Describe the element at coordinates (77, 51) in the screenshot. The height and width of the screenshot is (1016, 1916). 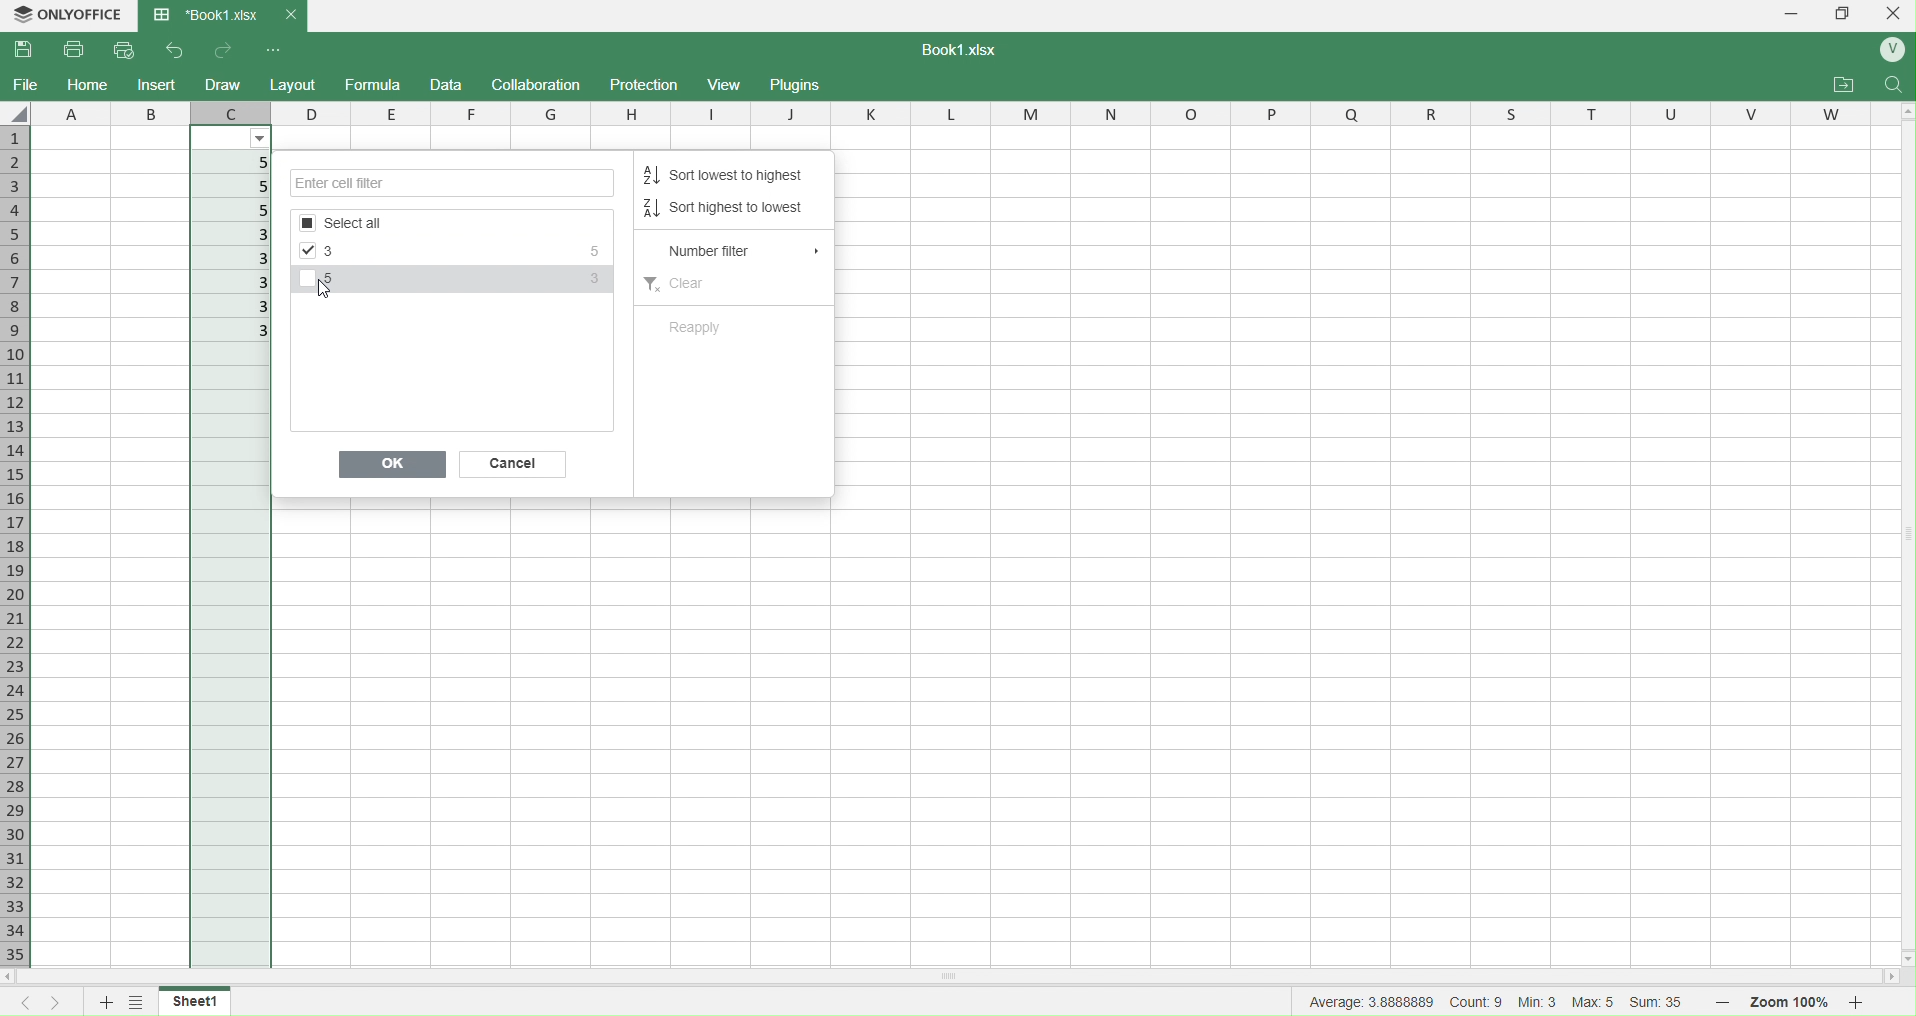
I see `Print File` at that location.